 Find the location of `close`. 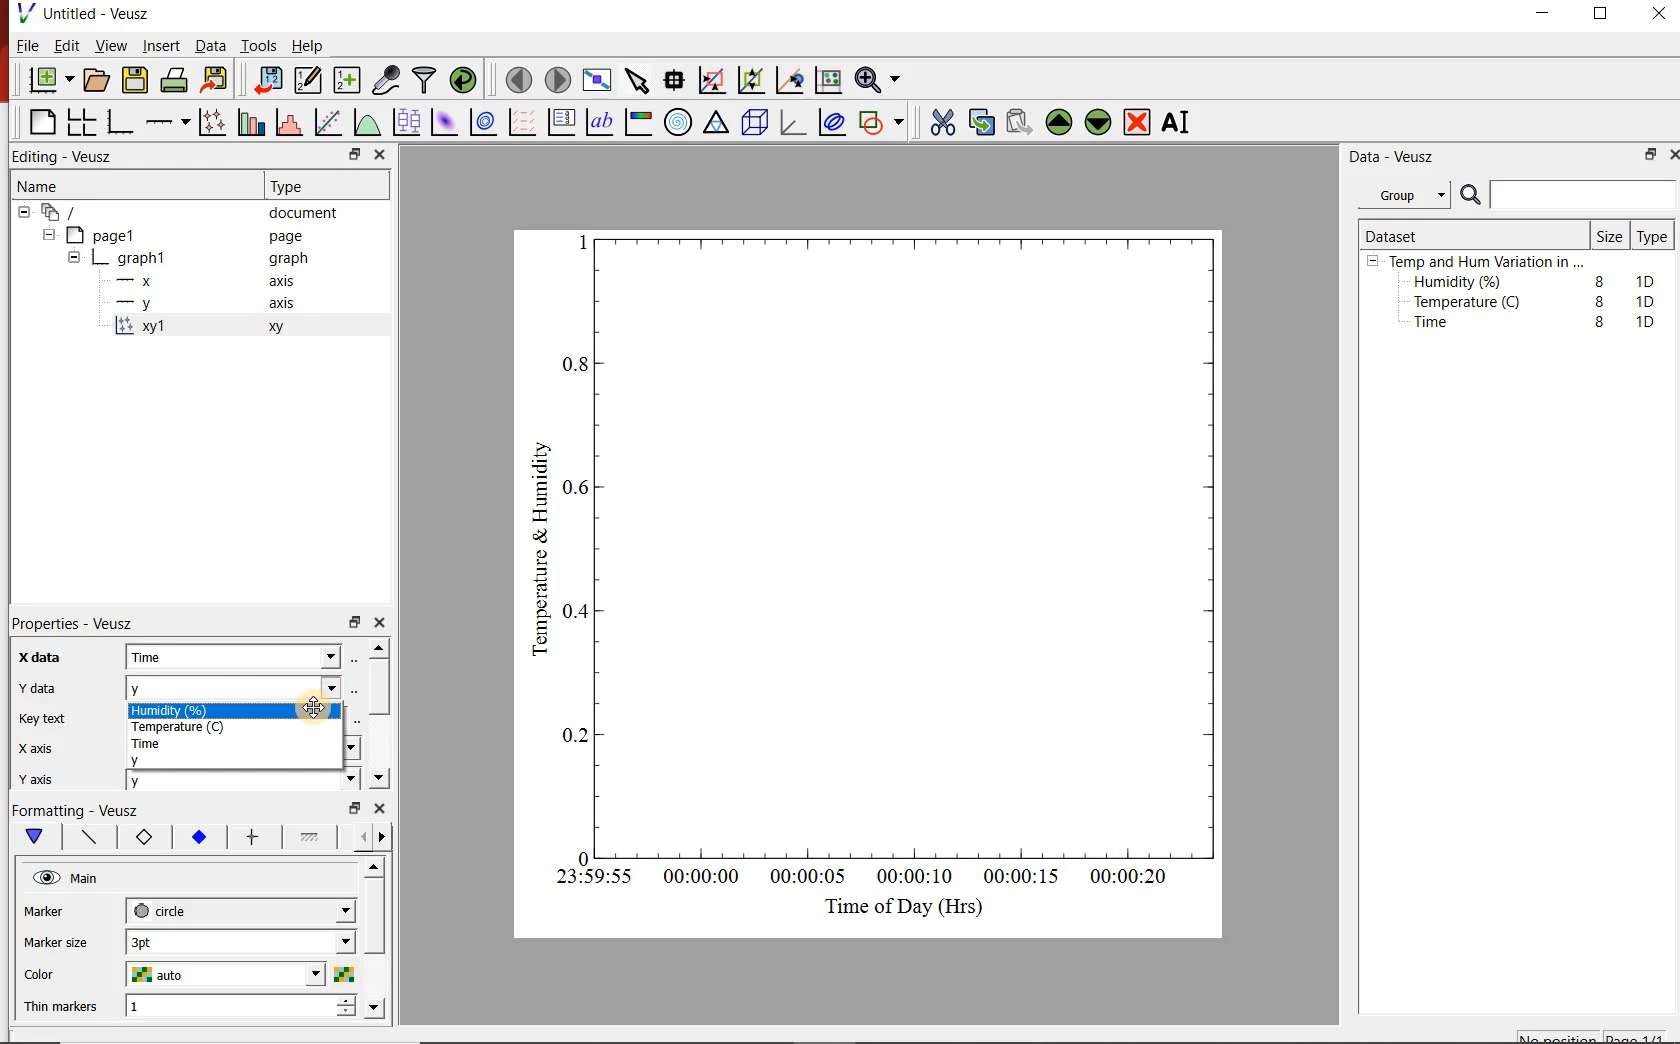

close is located at coordinates (382, 810).